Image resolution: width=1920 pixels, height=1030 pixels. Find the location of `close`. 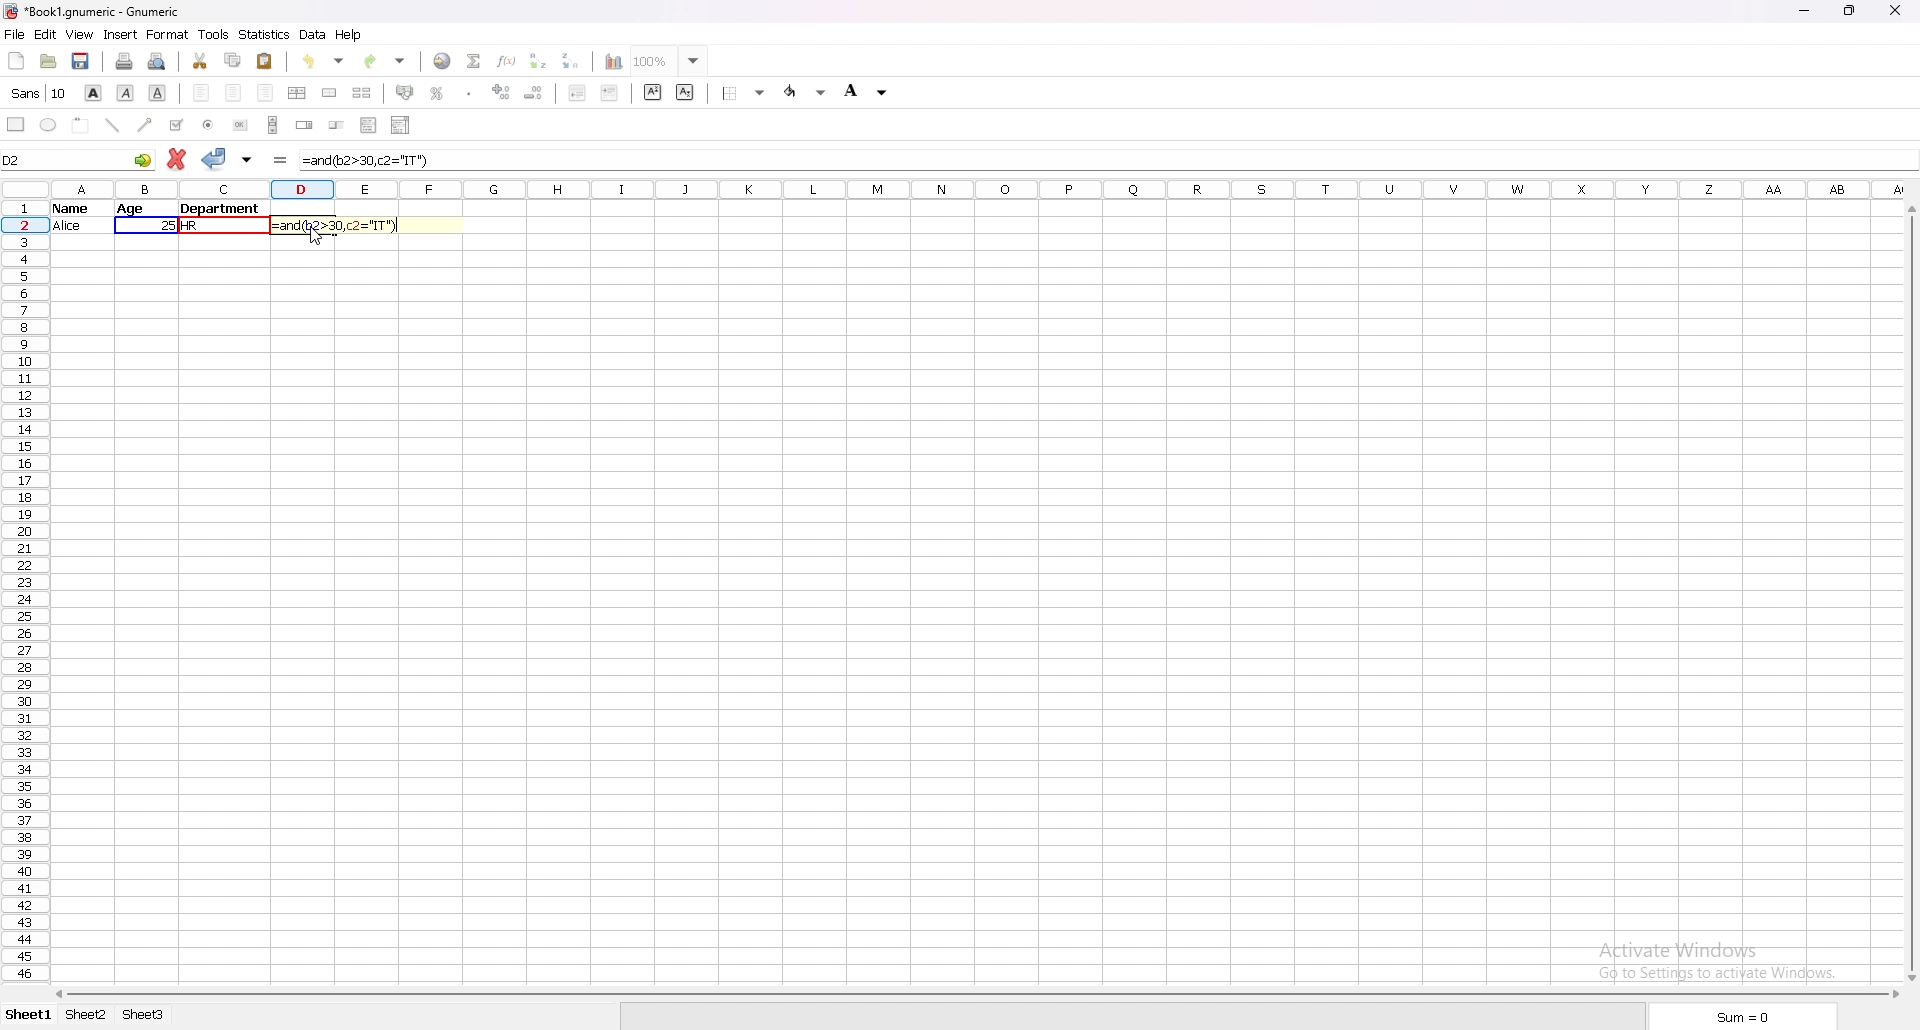

close is located at coordinates (1894, 12).